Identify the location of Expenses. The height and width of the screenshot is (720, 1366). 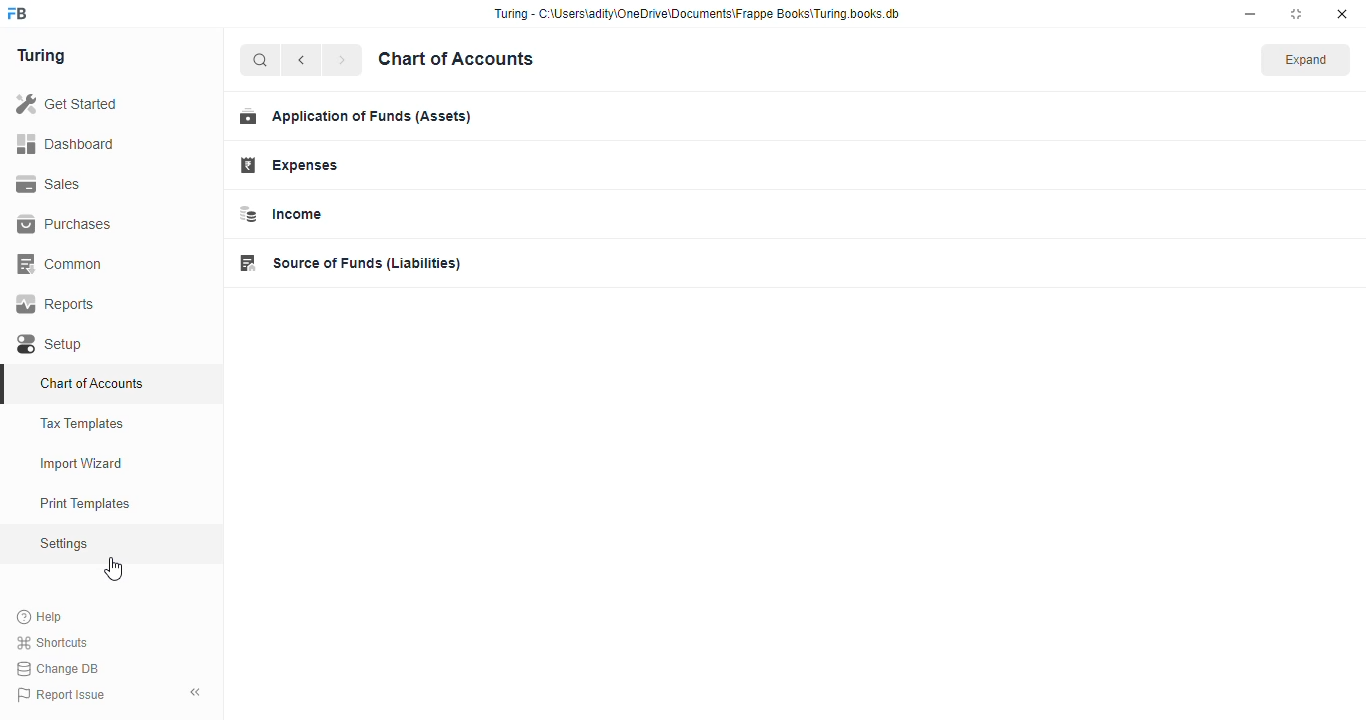
(565, 167).